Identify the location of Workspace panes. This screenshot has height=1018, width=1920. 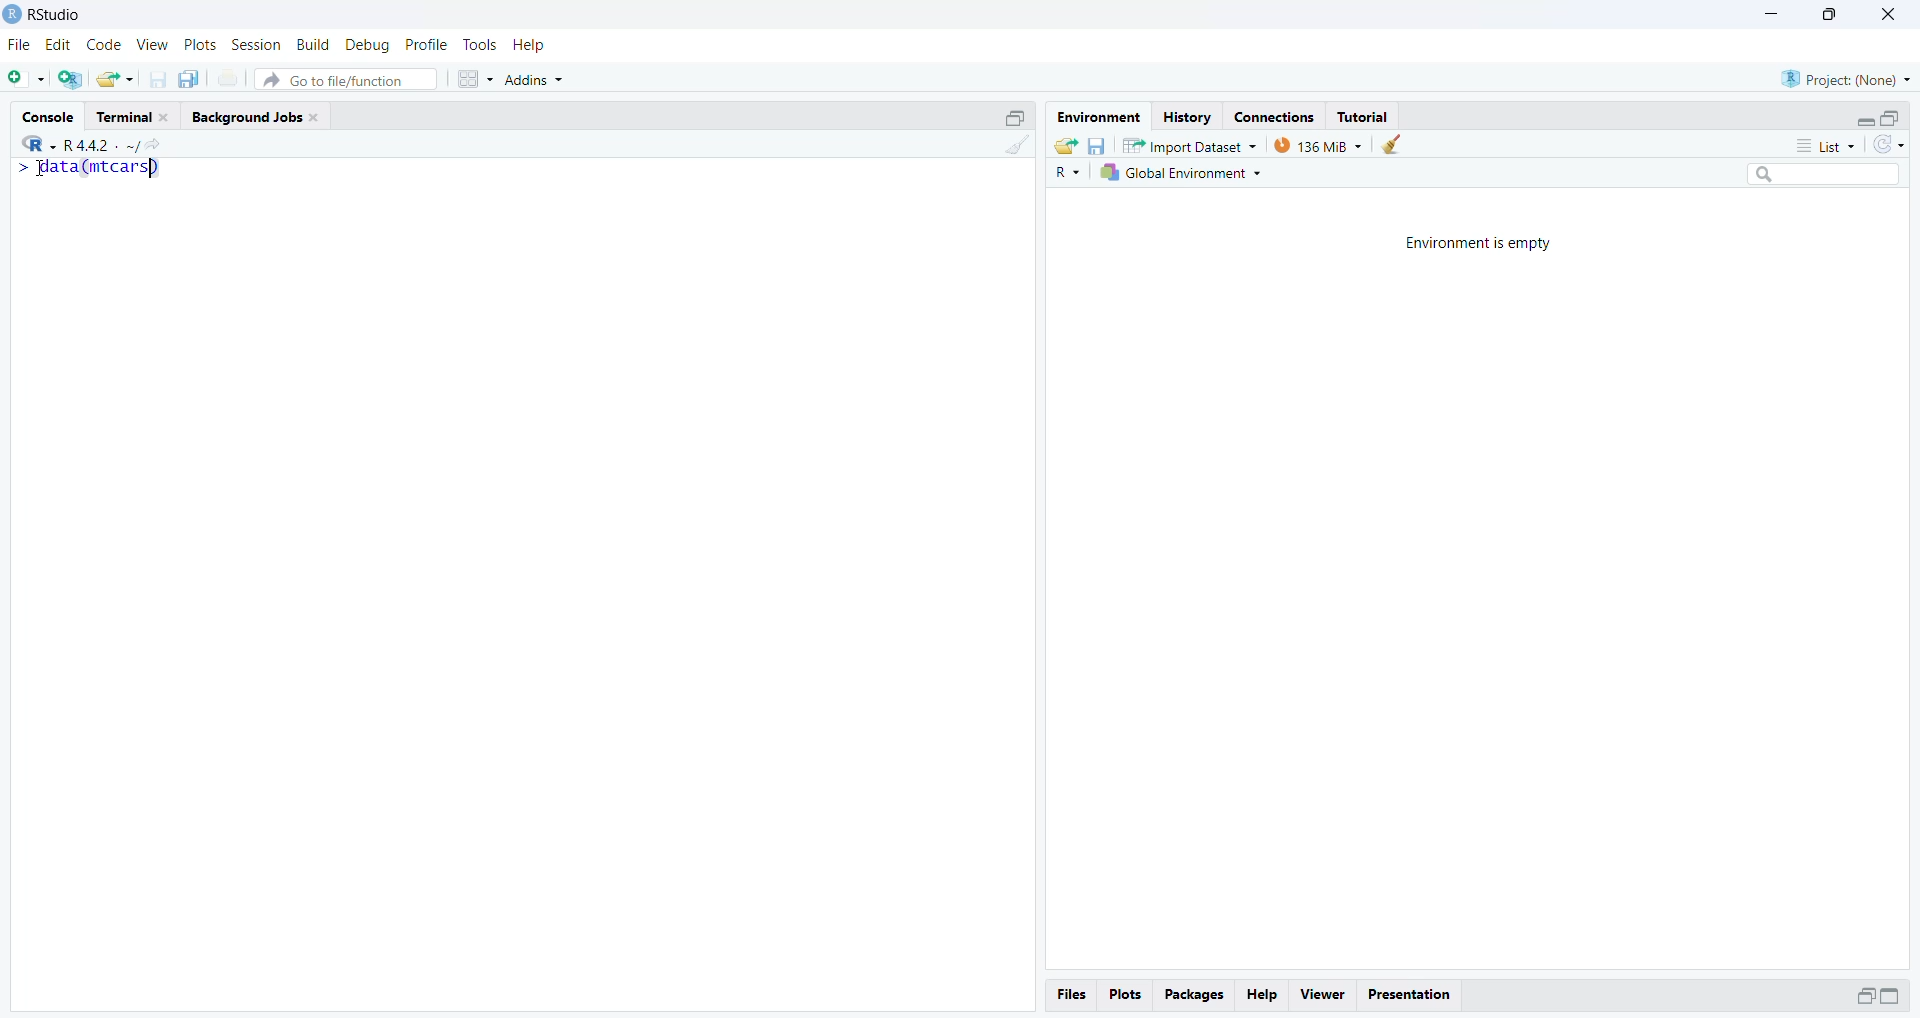
(474, 78).